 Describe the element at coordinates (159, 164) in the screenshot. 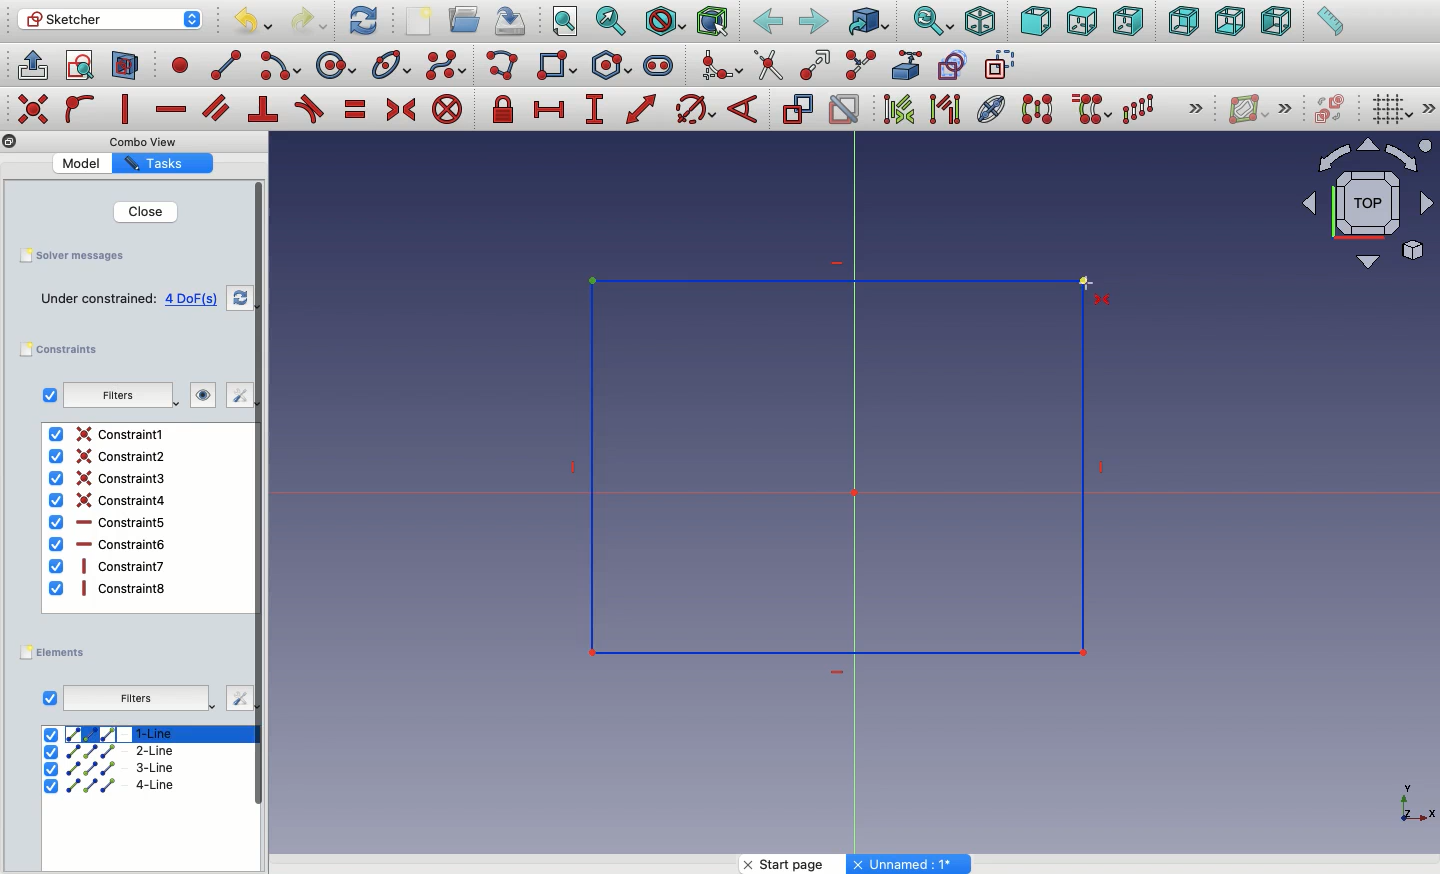

I see `Tasks` at that location.